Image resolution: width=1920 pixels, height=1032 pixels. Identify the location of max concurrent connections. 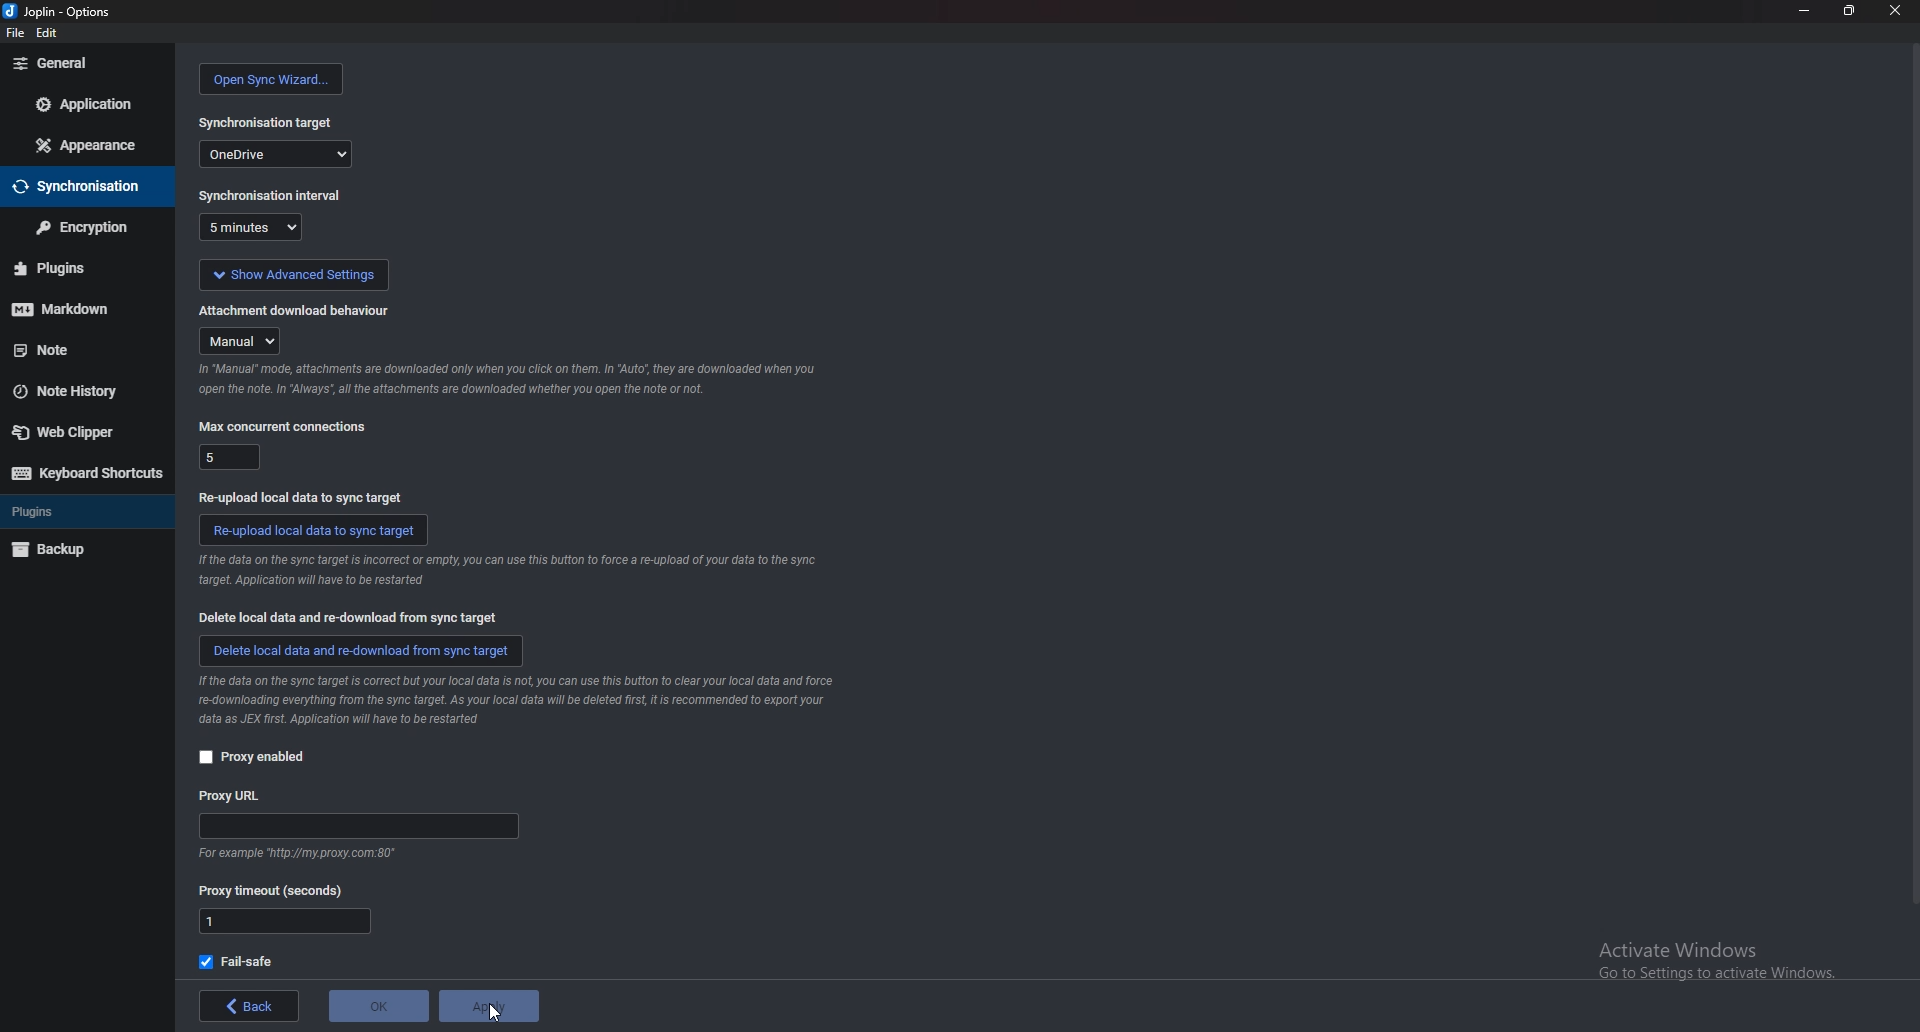
(285, 426).